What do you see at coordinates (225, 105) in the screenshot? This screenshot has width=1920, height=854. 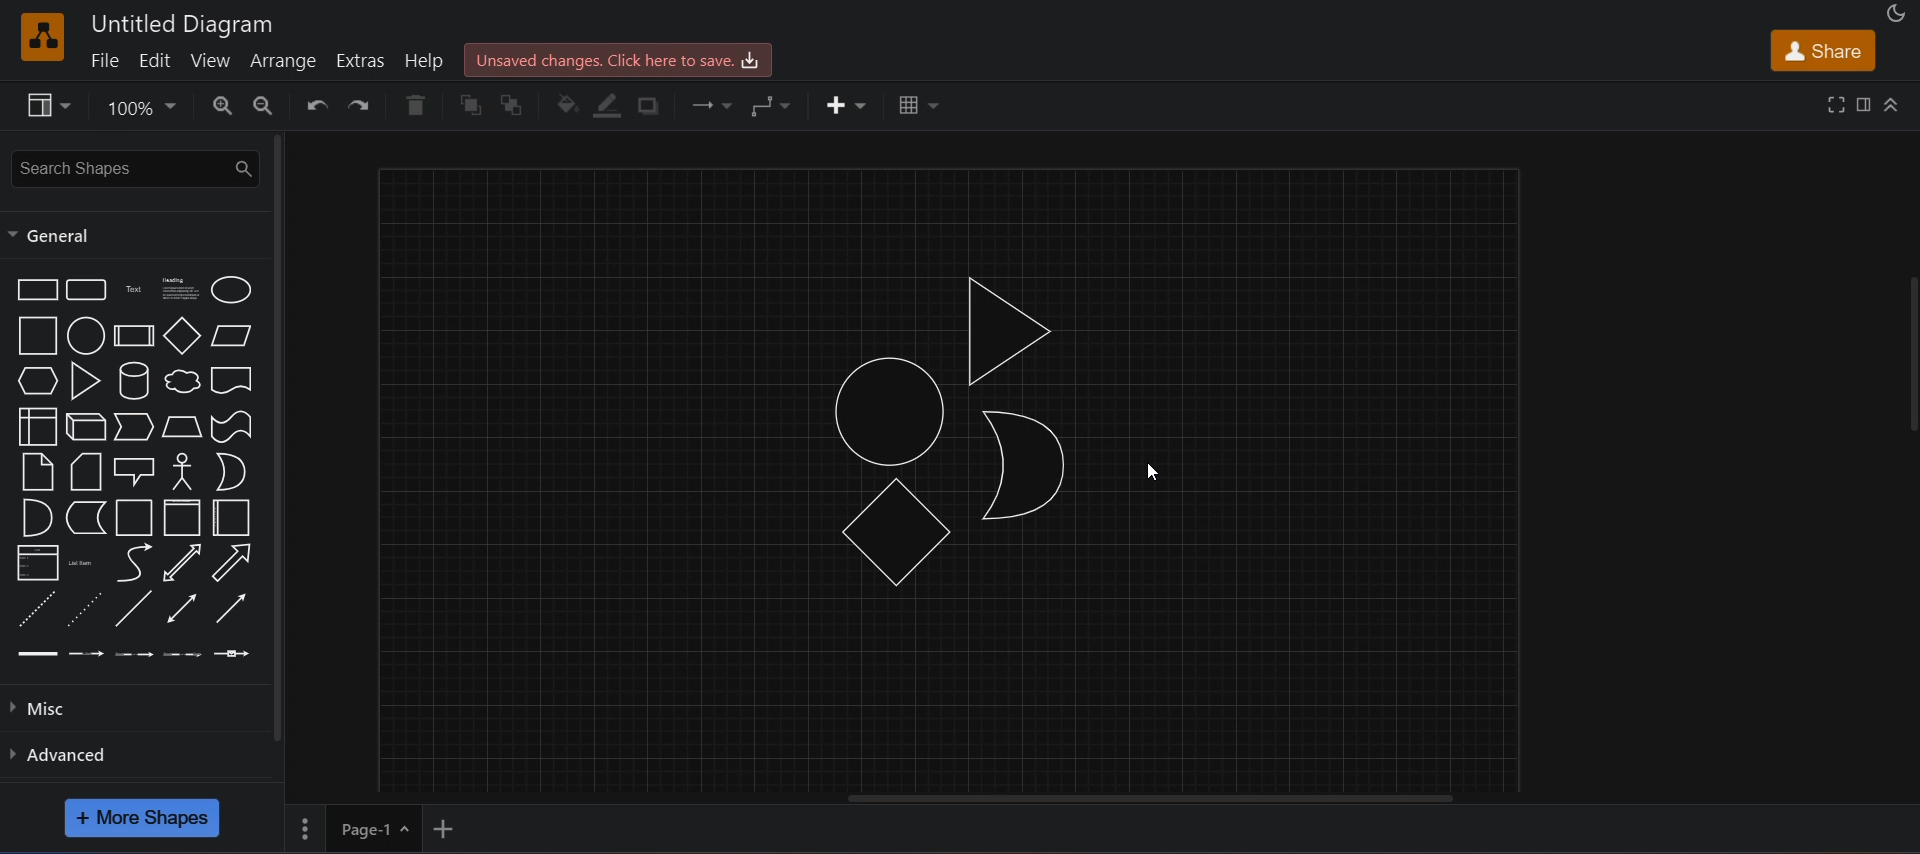 I see `zoom in` at bounding box center [225, 105].